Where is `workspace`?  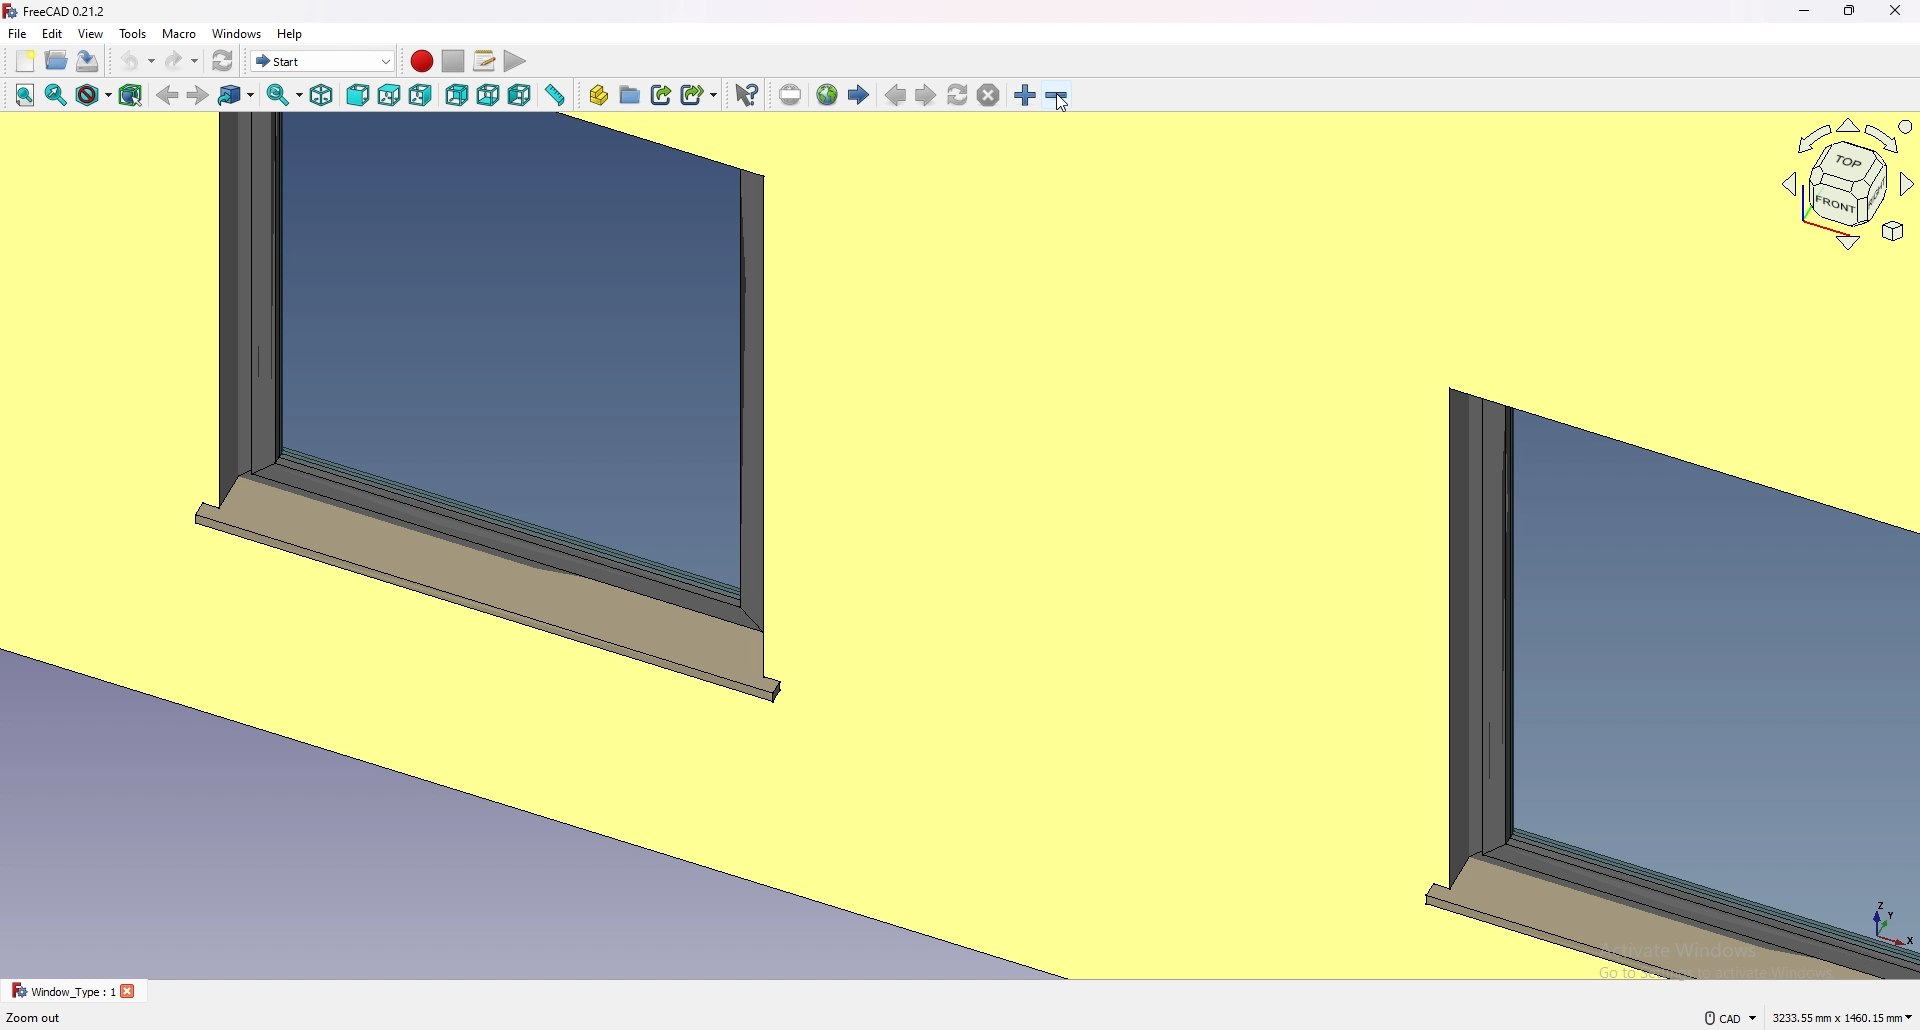 workspace is located at coordinates (884, 545).